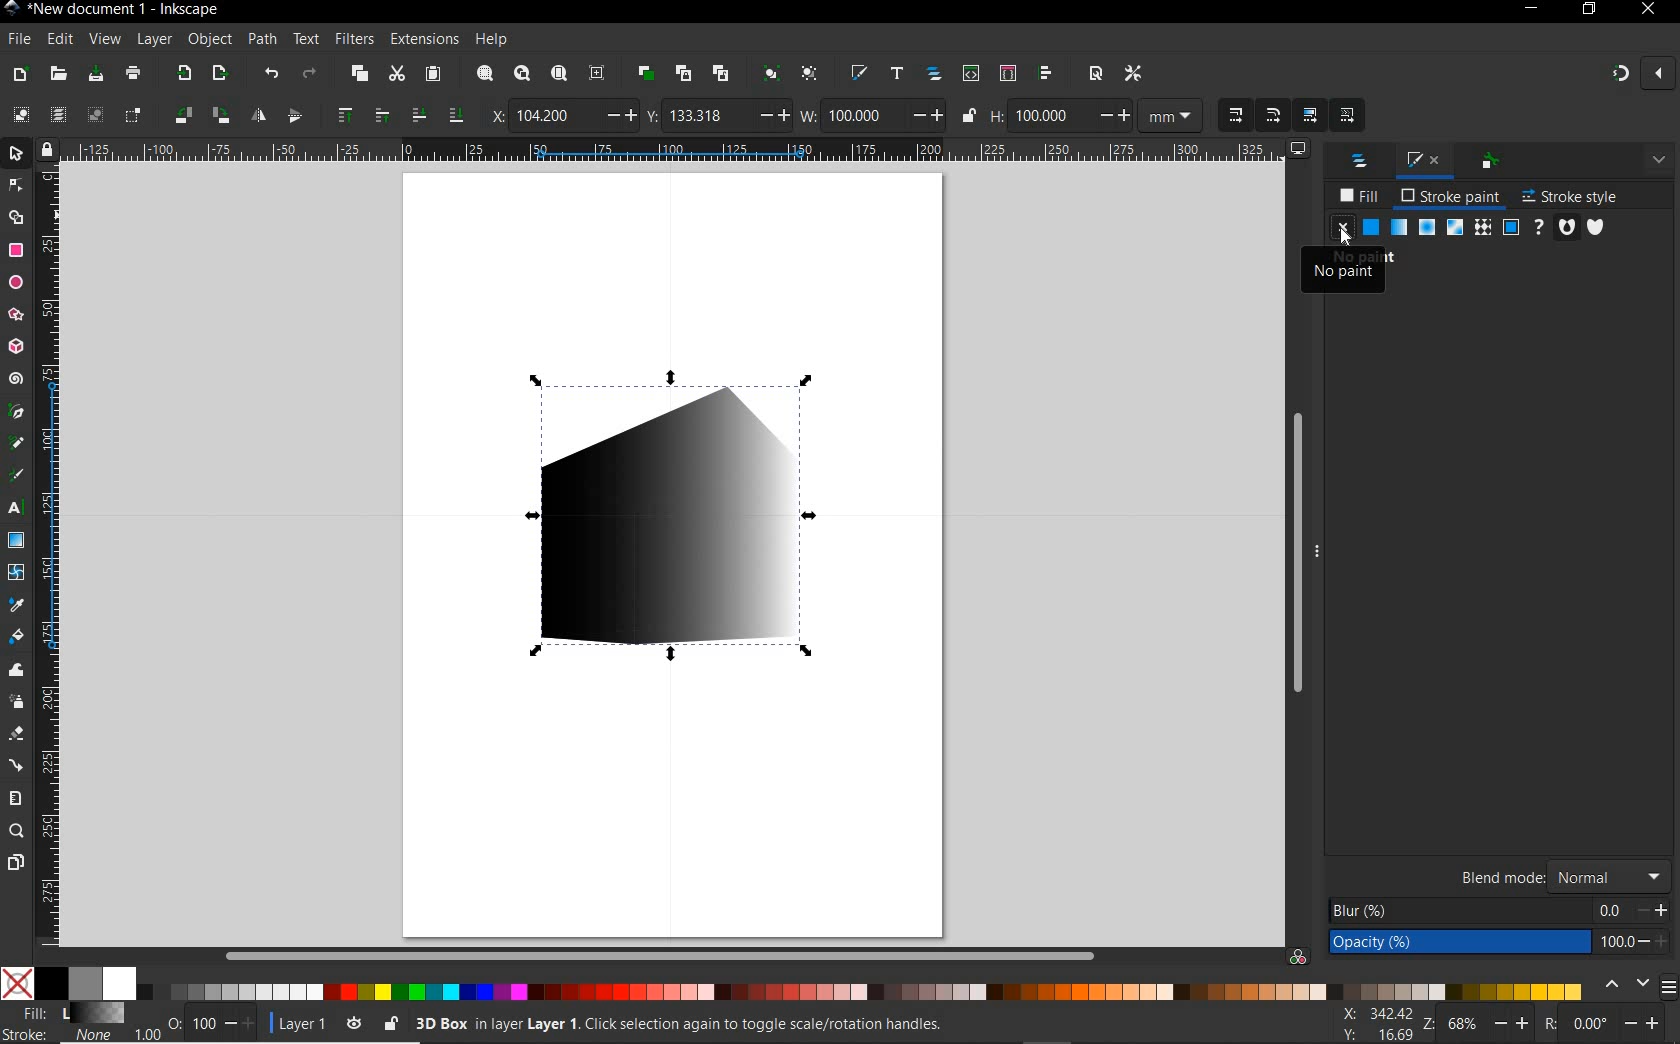 This screenshot has height=1044, width=1680. What do you see at coordinates (95, 76) in the screenshot?
I see `SAVE` at bounding box center [95, 76].